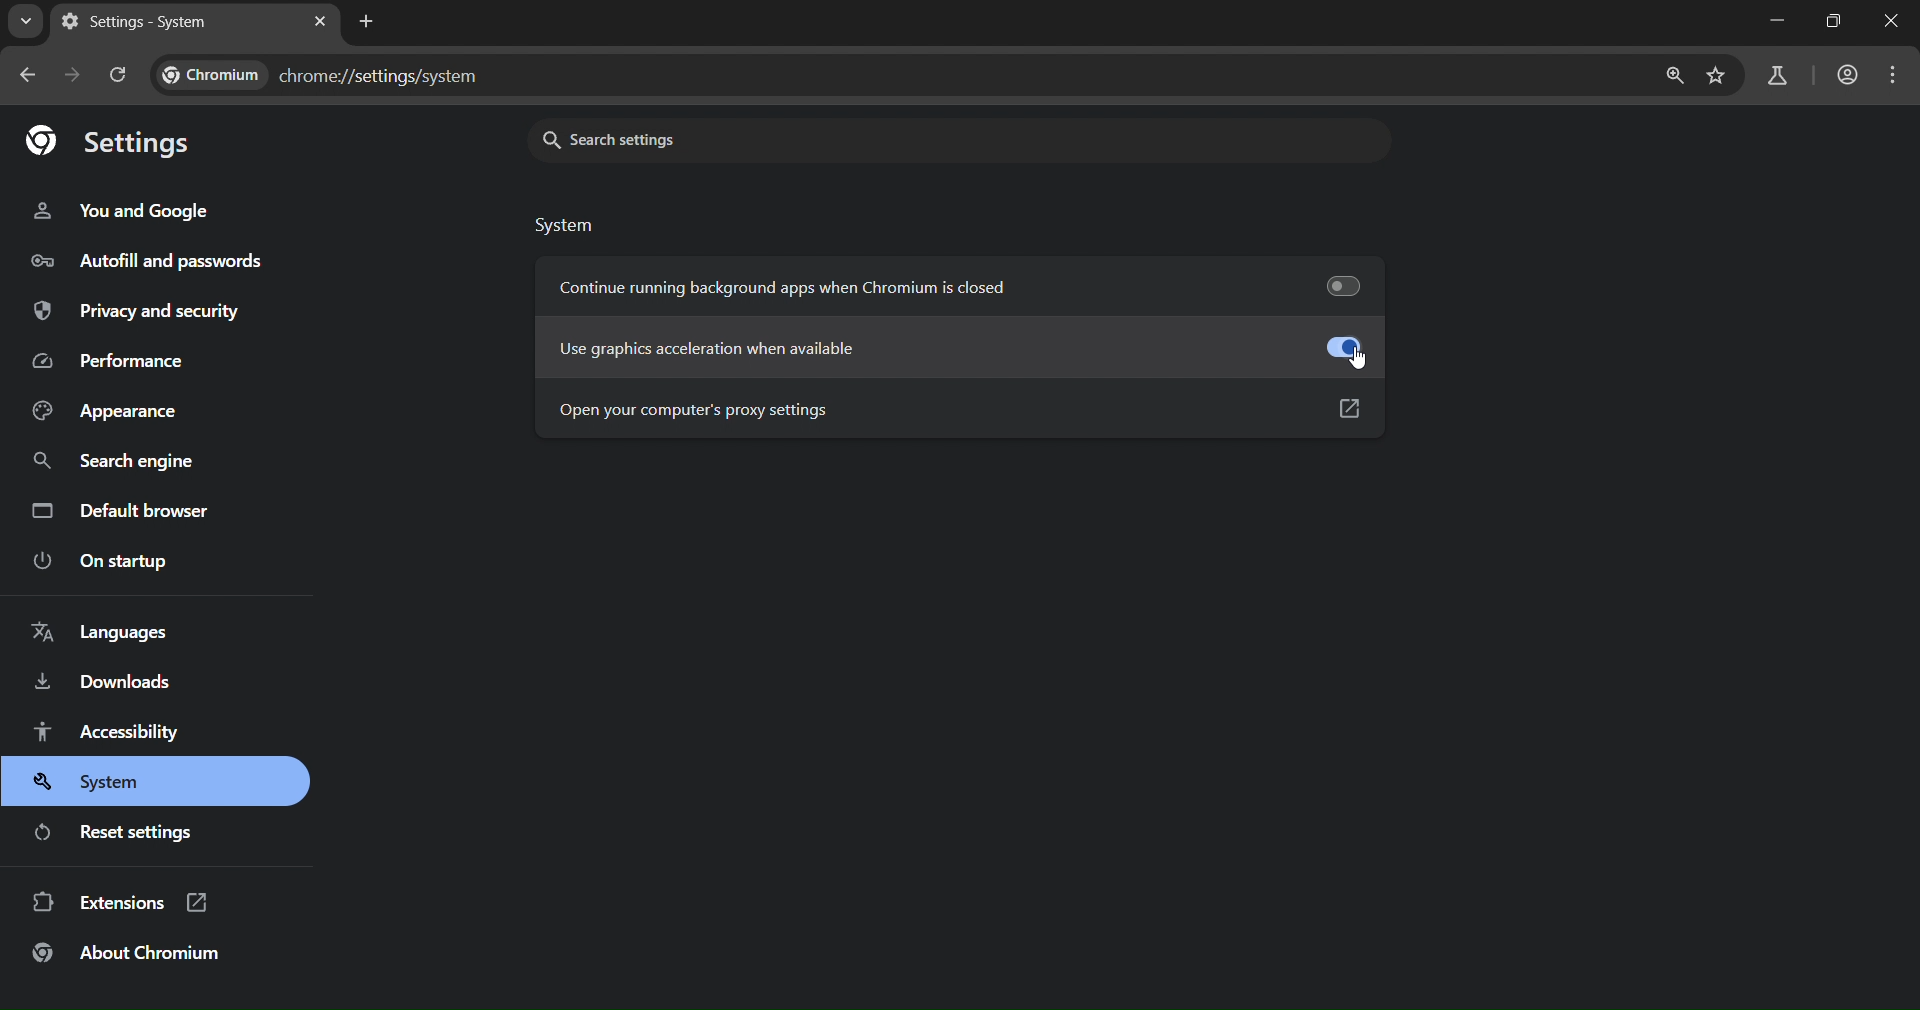 The image size is (1920, 1010). I want to click on new tab, so click(370, 24).